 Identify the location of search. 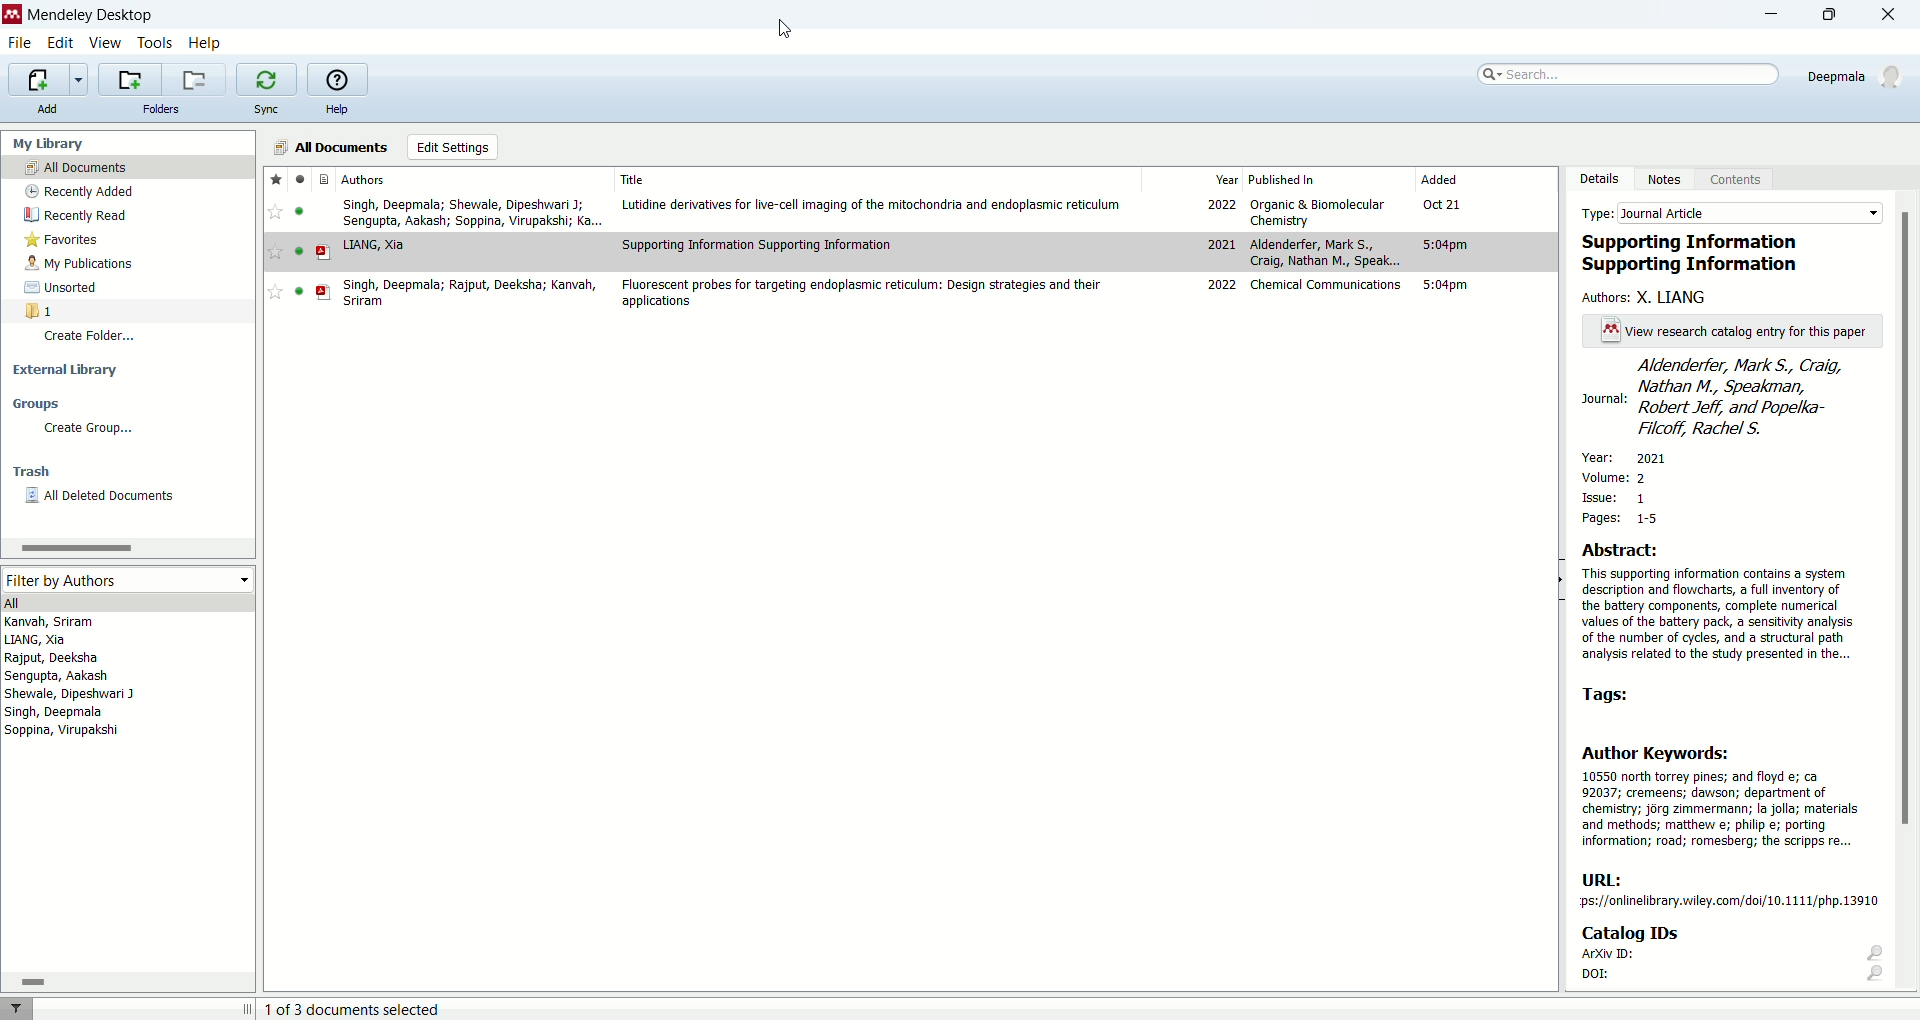
(1630, 74).